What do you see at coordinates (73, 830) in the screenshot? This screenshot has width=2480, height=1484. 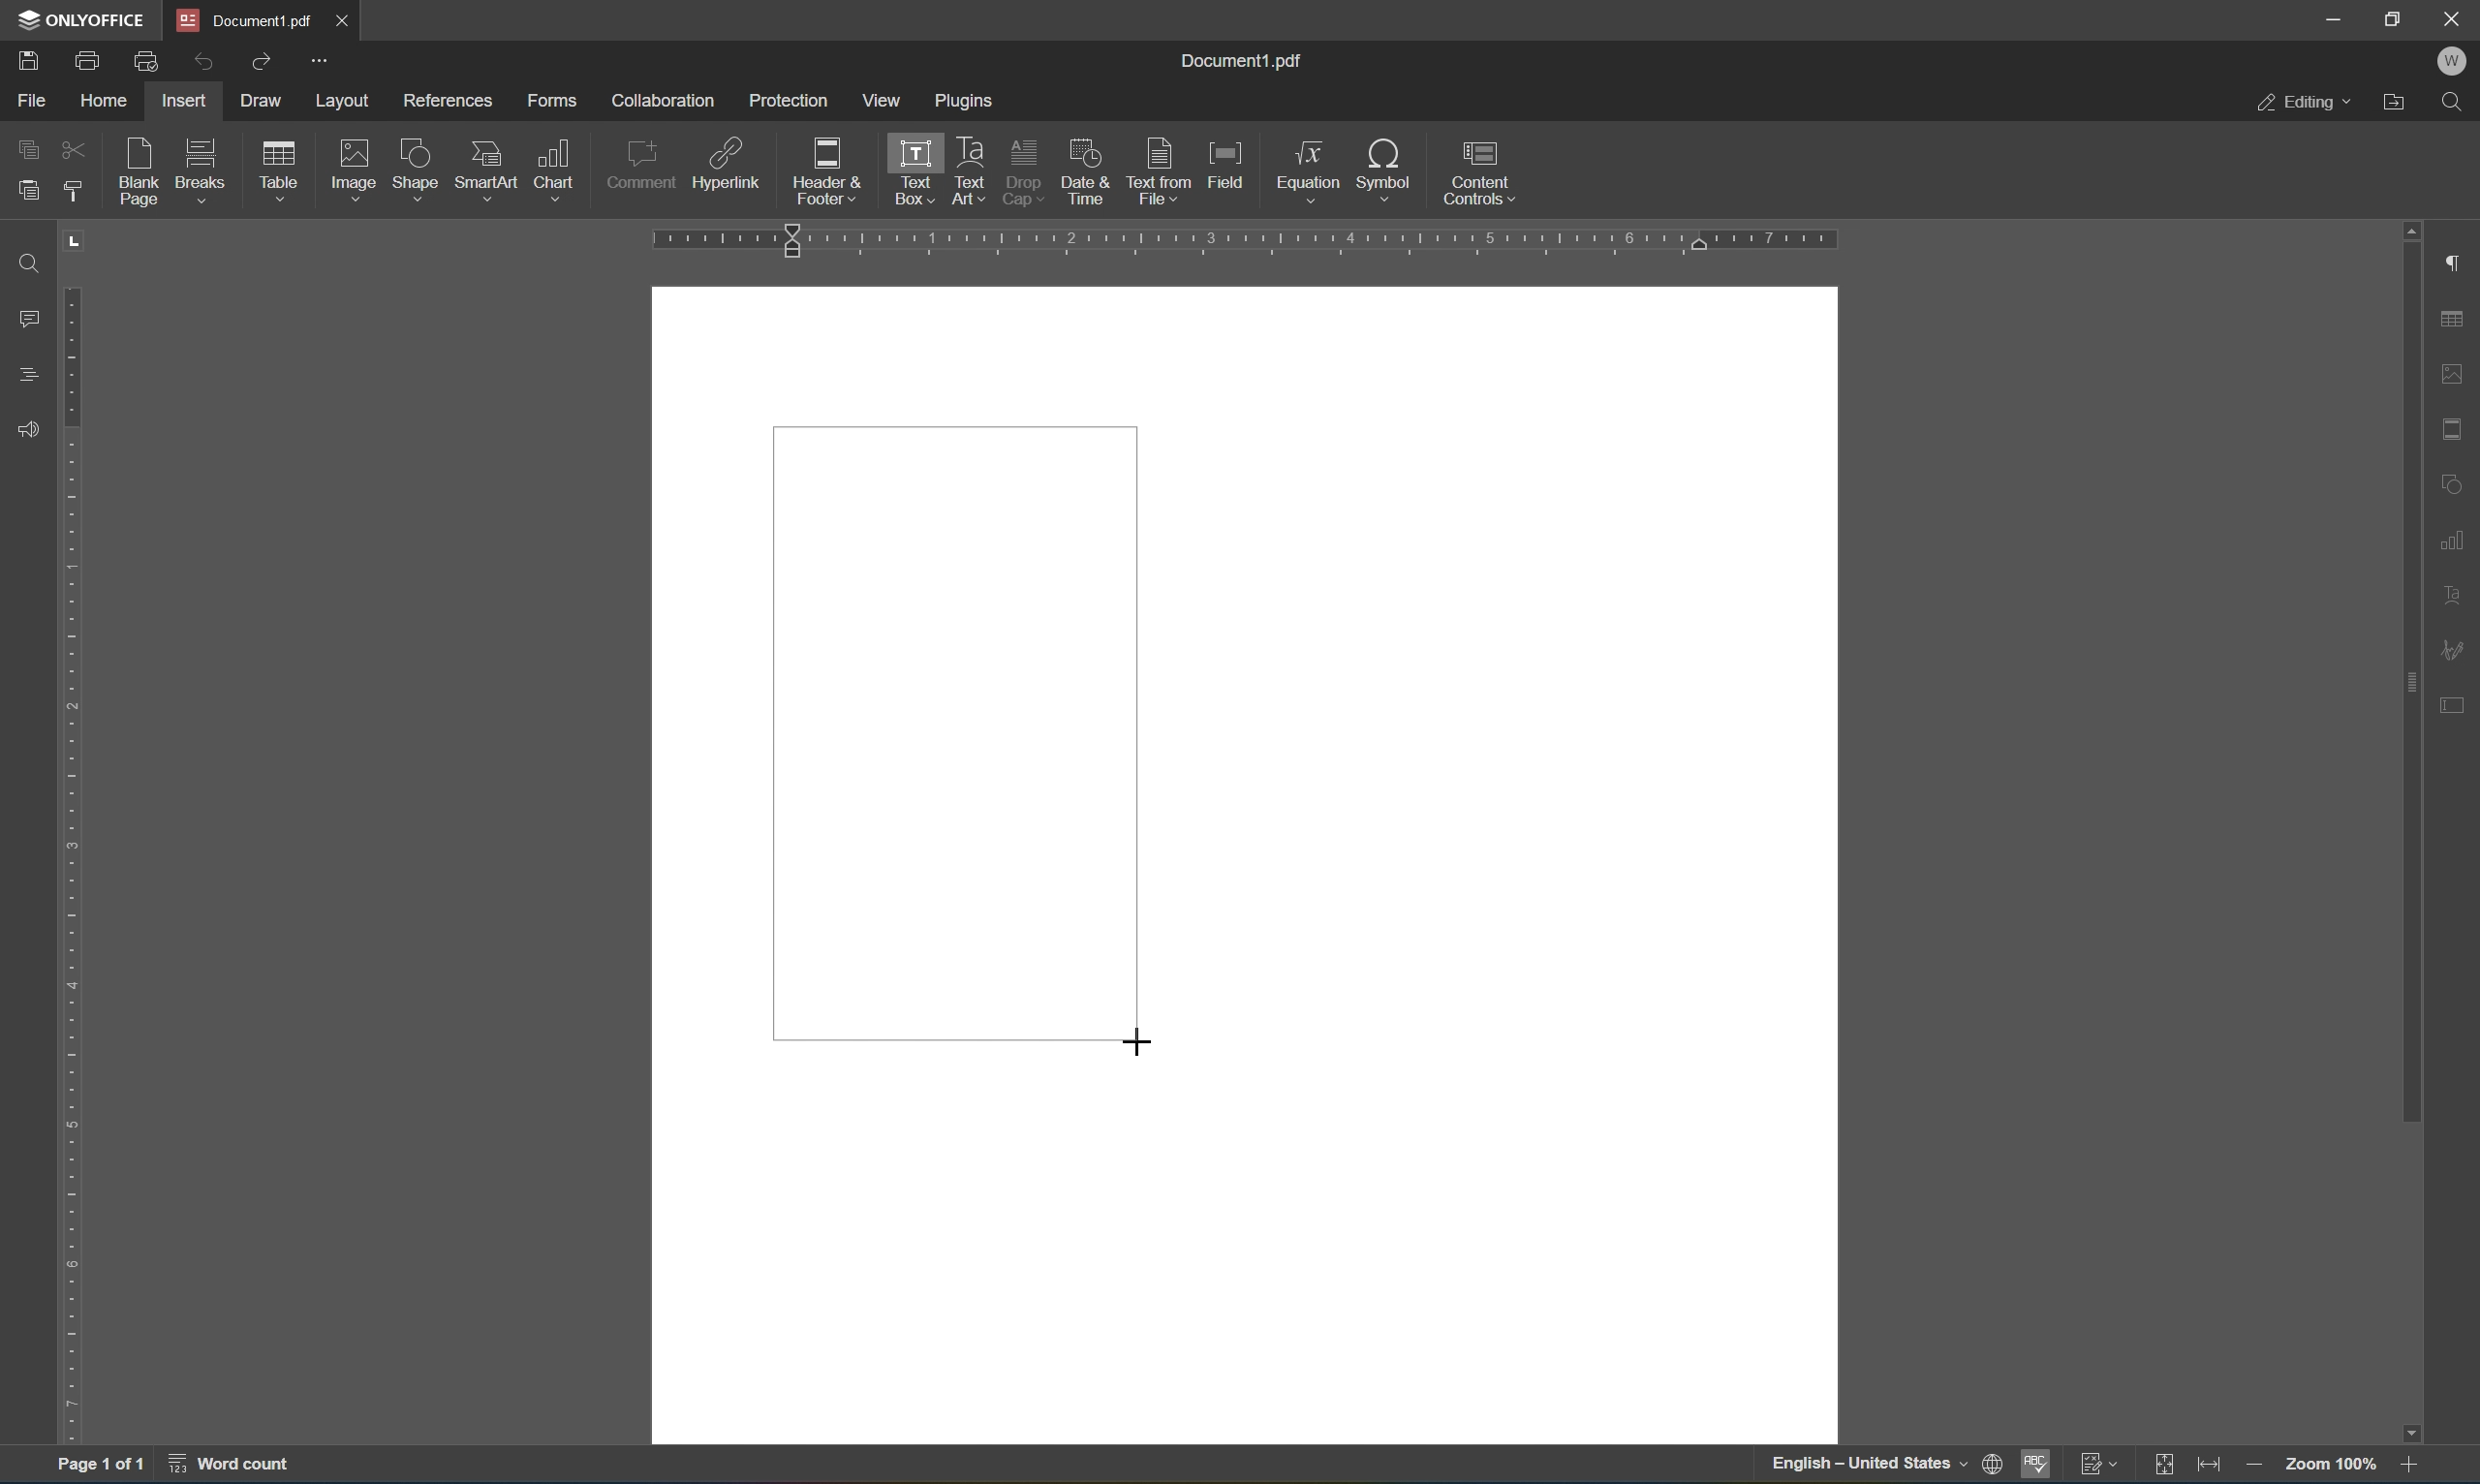 I see `ruler` at bounding box center [73, 830].